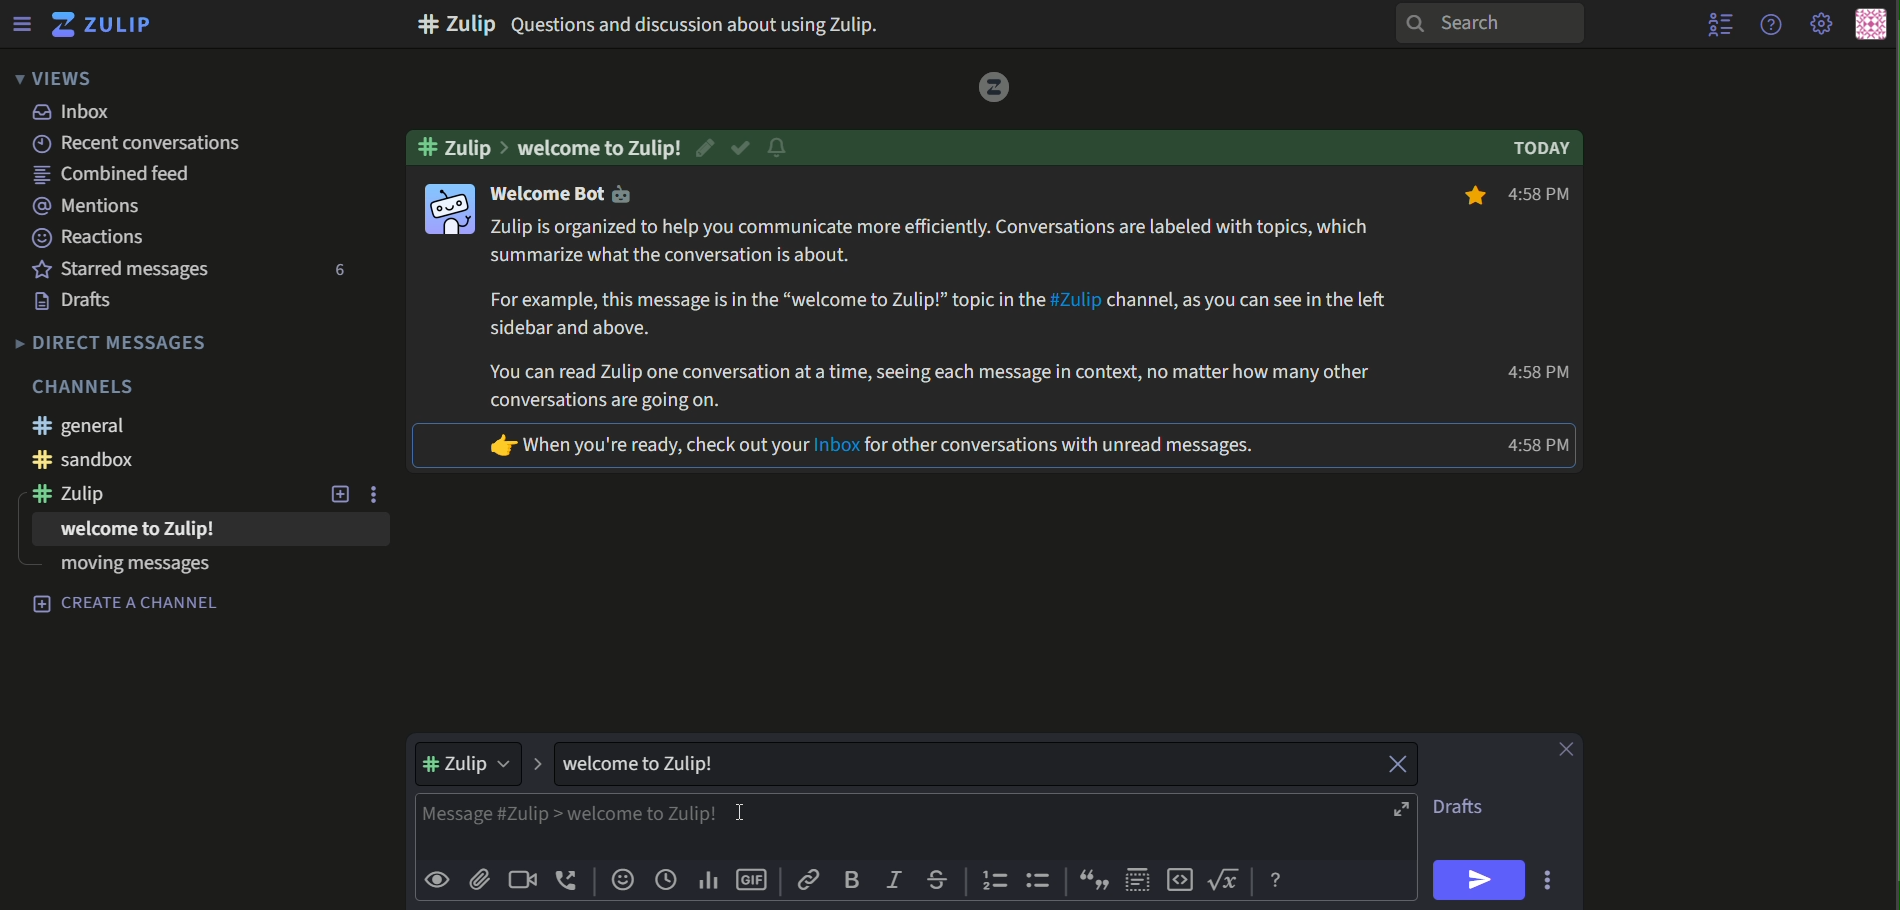  Describe the element at coordinates (1138, 879) in the screenshot. I see `spoiler` at that location.